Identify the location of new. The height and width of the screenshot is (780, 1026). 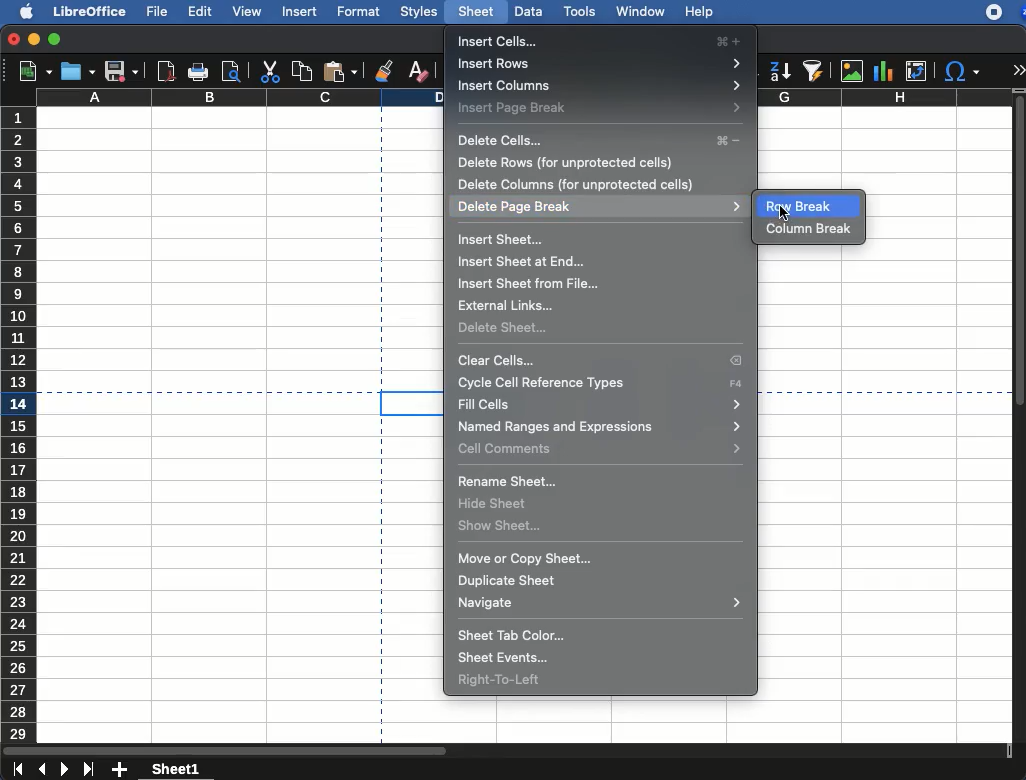
(29, 73).